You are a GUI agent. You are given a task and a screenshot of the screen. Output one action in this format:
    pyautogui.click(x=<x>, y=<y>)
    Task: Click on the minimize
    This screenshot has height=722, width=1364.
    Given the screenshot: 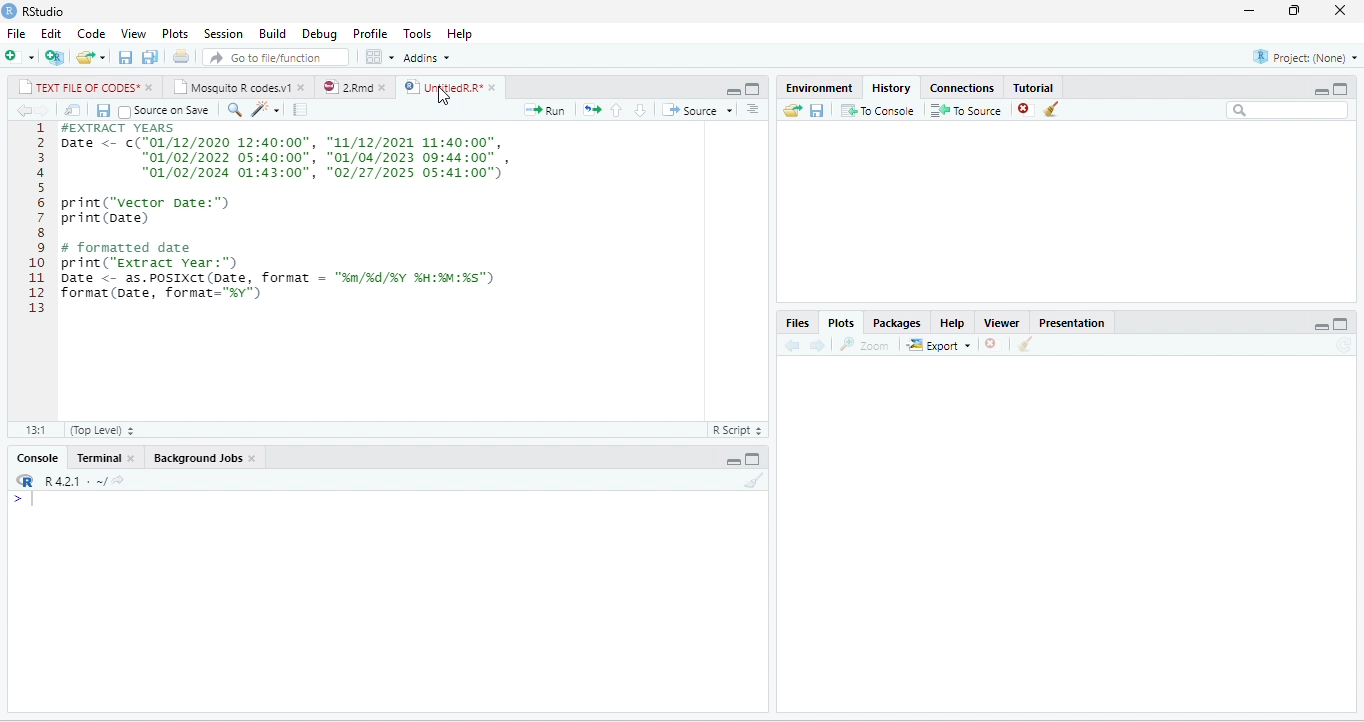 What is the action you would take?
    pyautogui.click(x=1321, y=326)
    